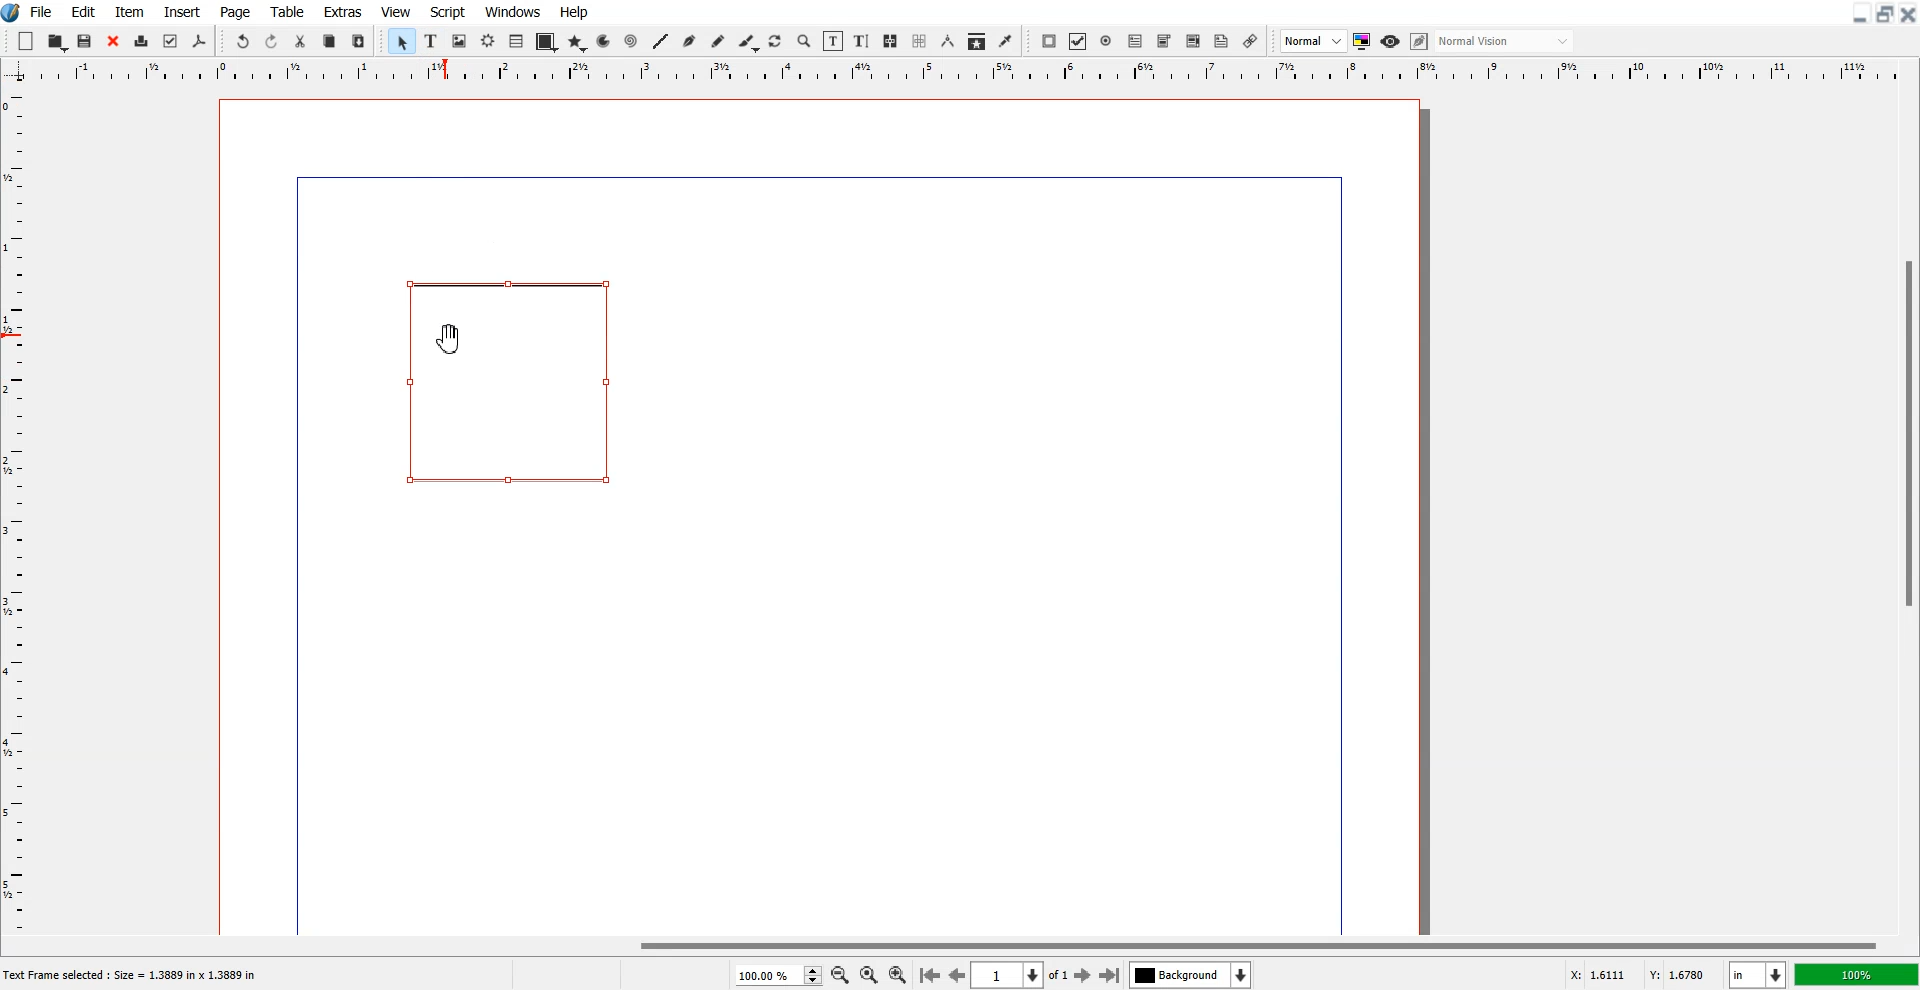 The image size is (1920, 990). Describe the element at coordinates (448, 11) in the screenshot. I see `Script` at that location.